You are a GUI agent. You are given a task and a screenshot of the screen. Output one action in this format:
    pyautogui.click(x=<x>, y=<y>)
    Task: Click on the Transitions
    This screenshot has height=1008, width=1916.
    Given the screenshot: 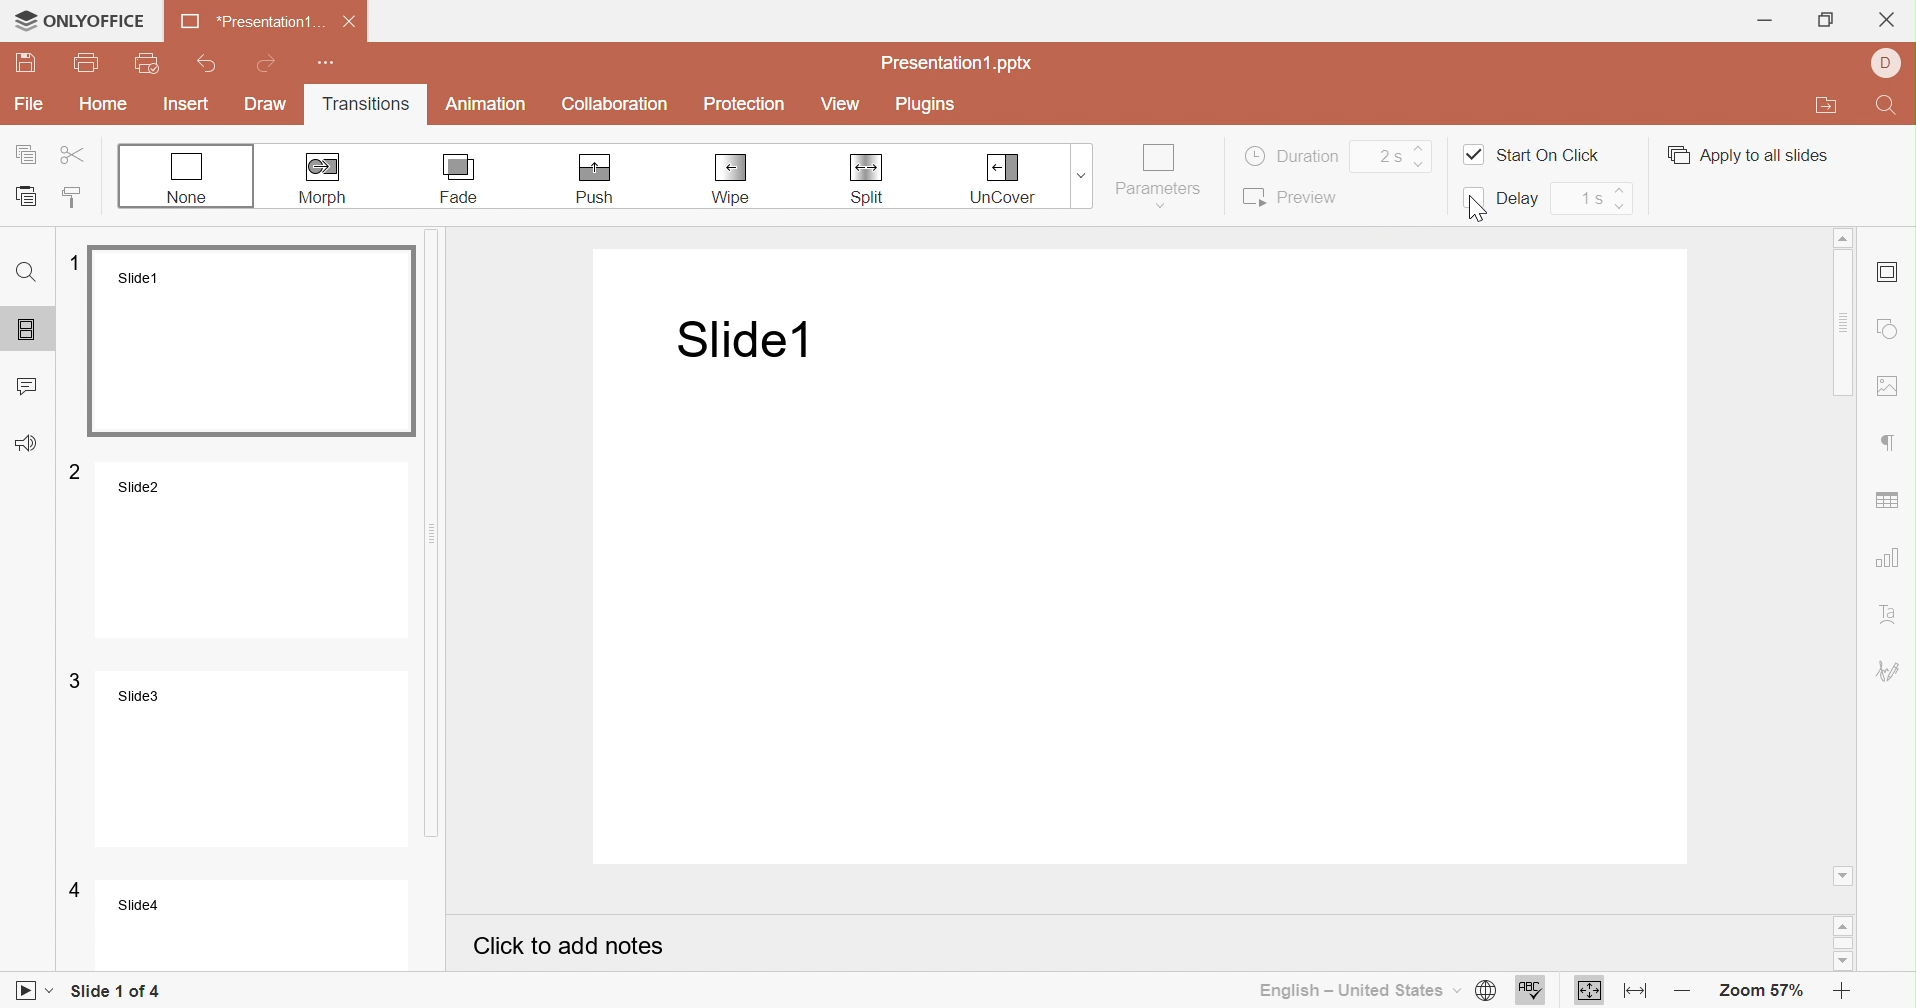 What is the action you would take?
    pyautogui.click(x=365, y=106)
    